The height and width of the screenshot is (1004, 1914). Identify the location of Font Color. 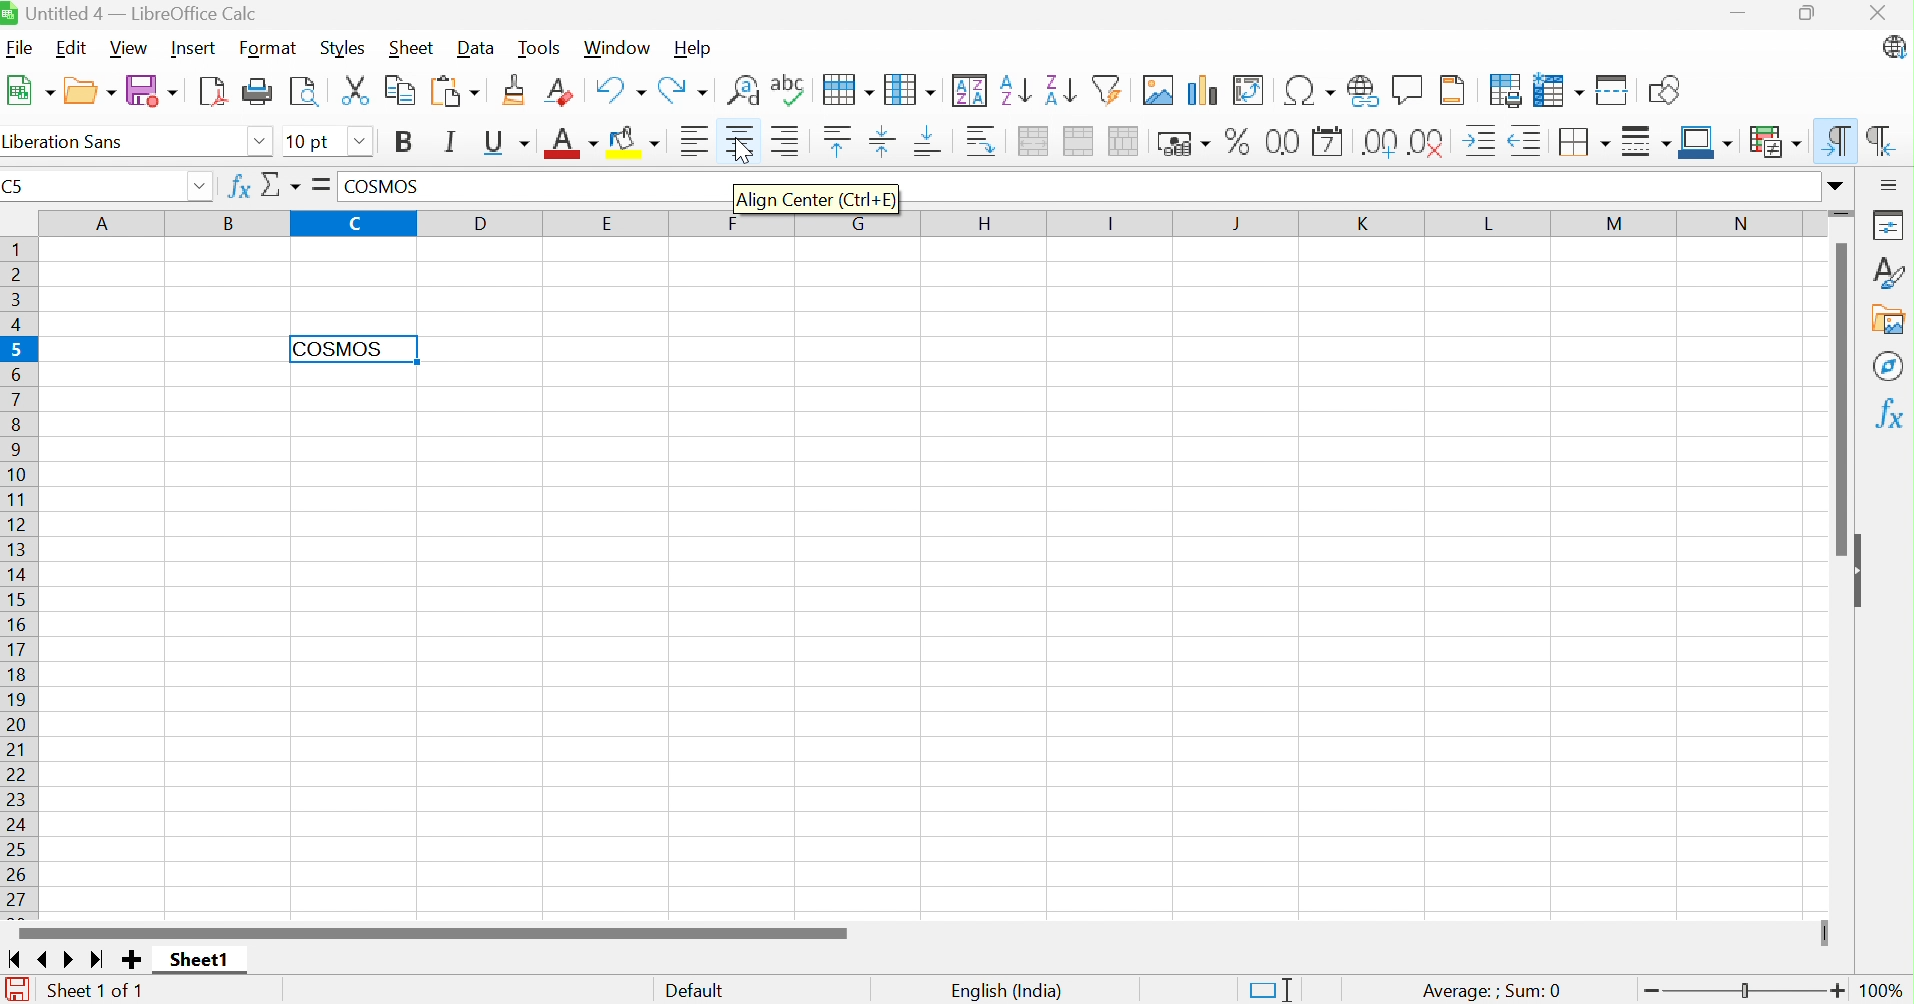
(574, 142).